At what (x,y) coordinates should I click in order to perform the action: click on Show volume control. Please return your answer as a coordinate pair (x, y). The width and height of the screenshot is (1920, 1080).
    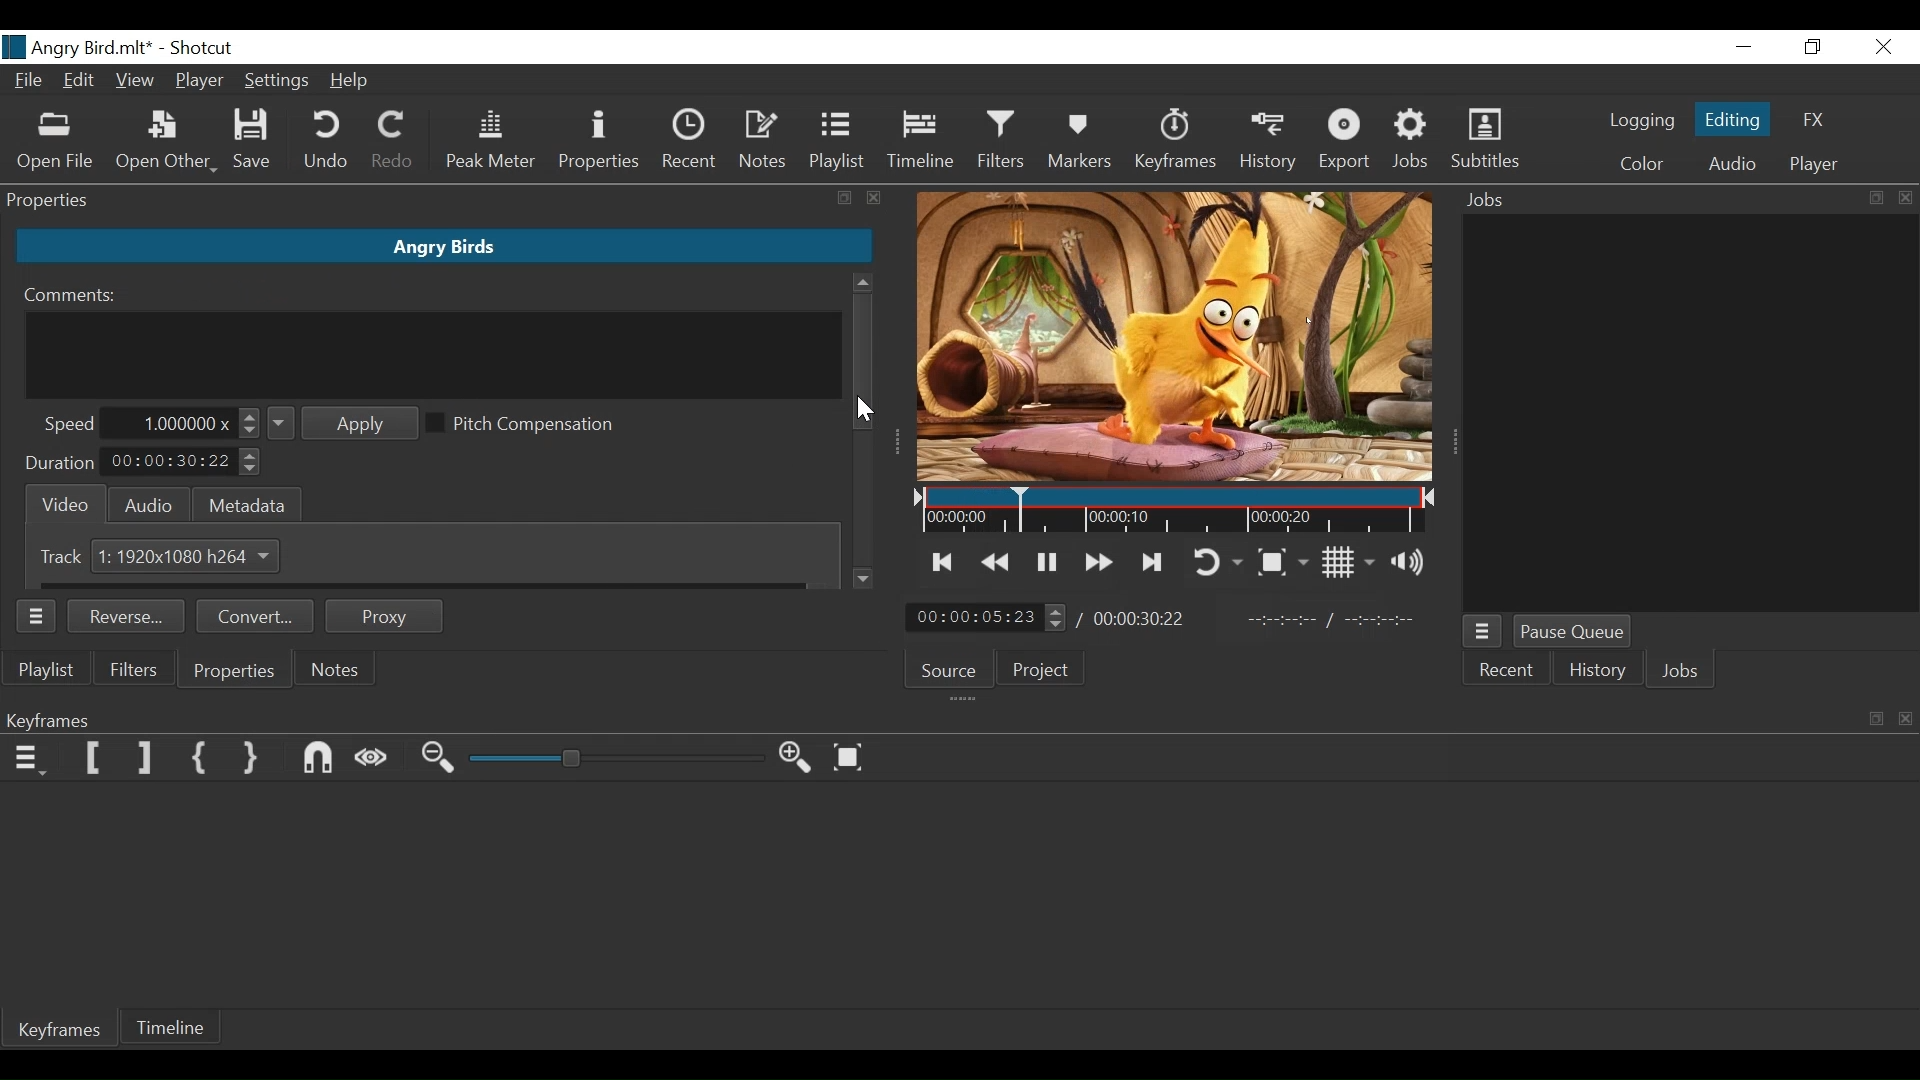
    Looking at the image, I should click on (1411, 564).